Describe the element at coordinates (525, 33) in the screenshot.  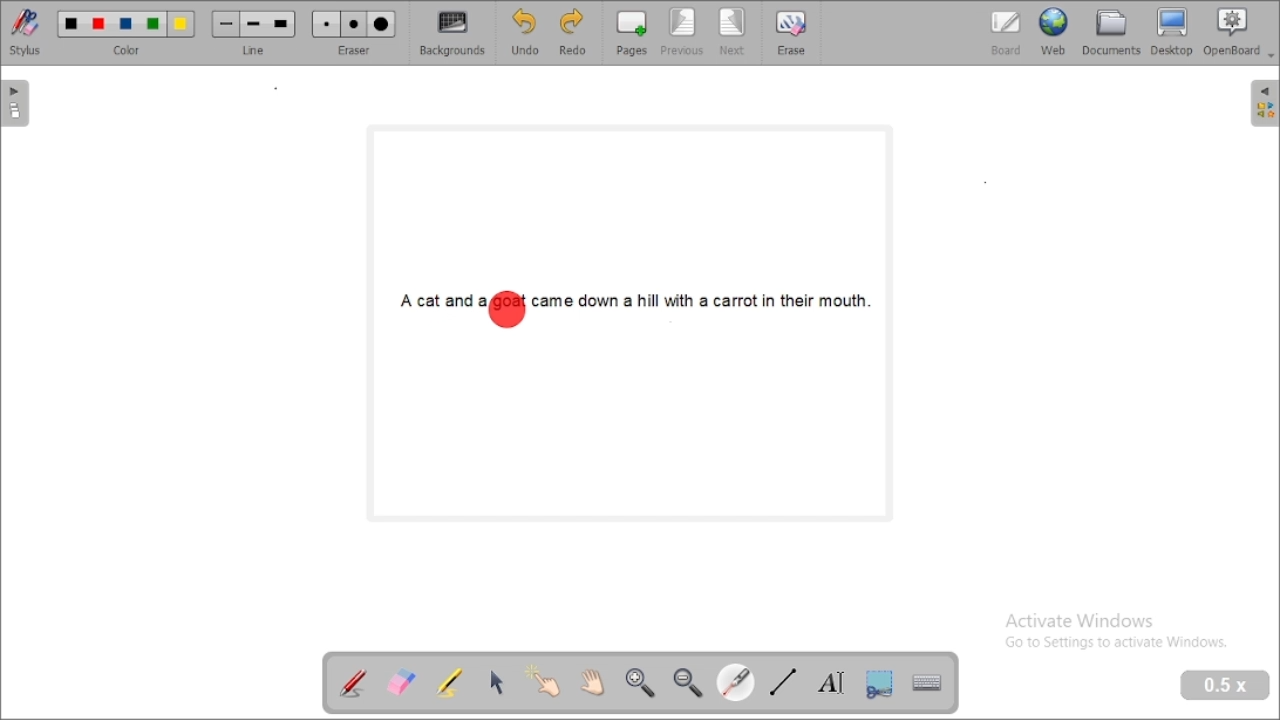
I see `undo` at that location.